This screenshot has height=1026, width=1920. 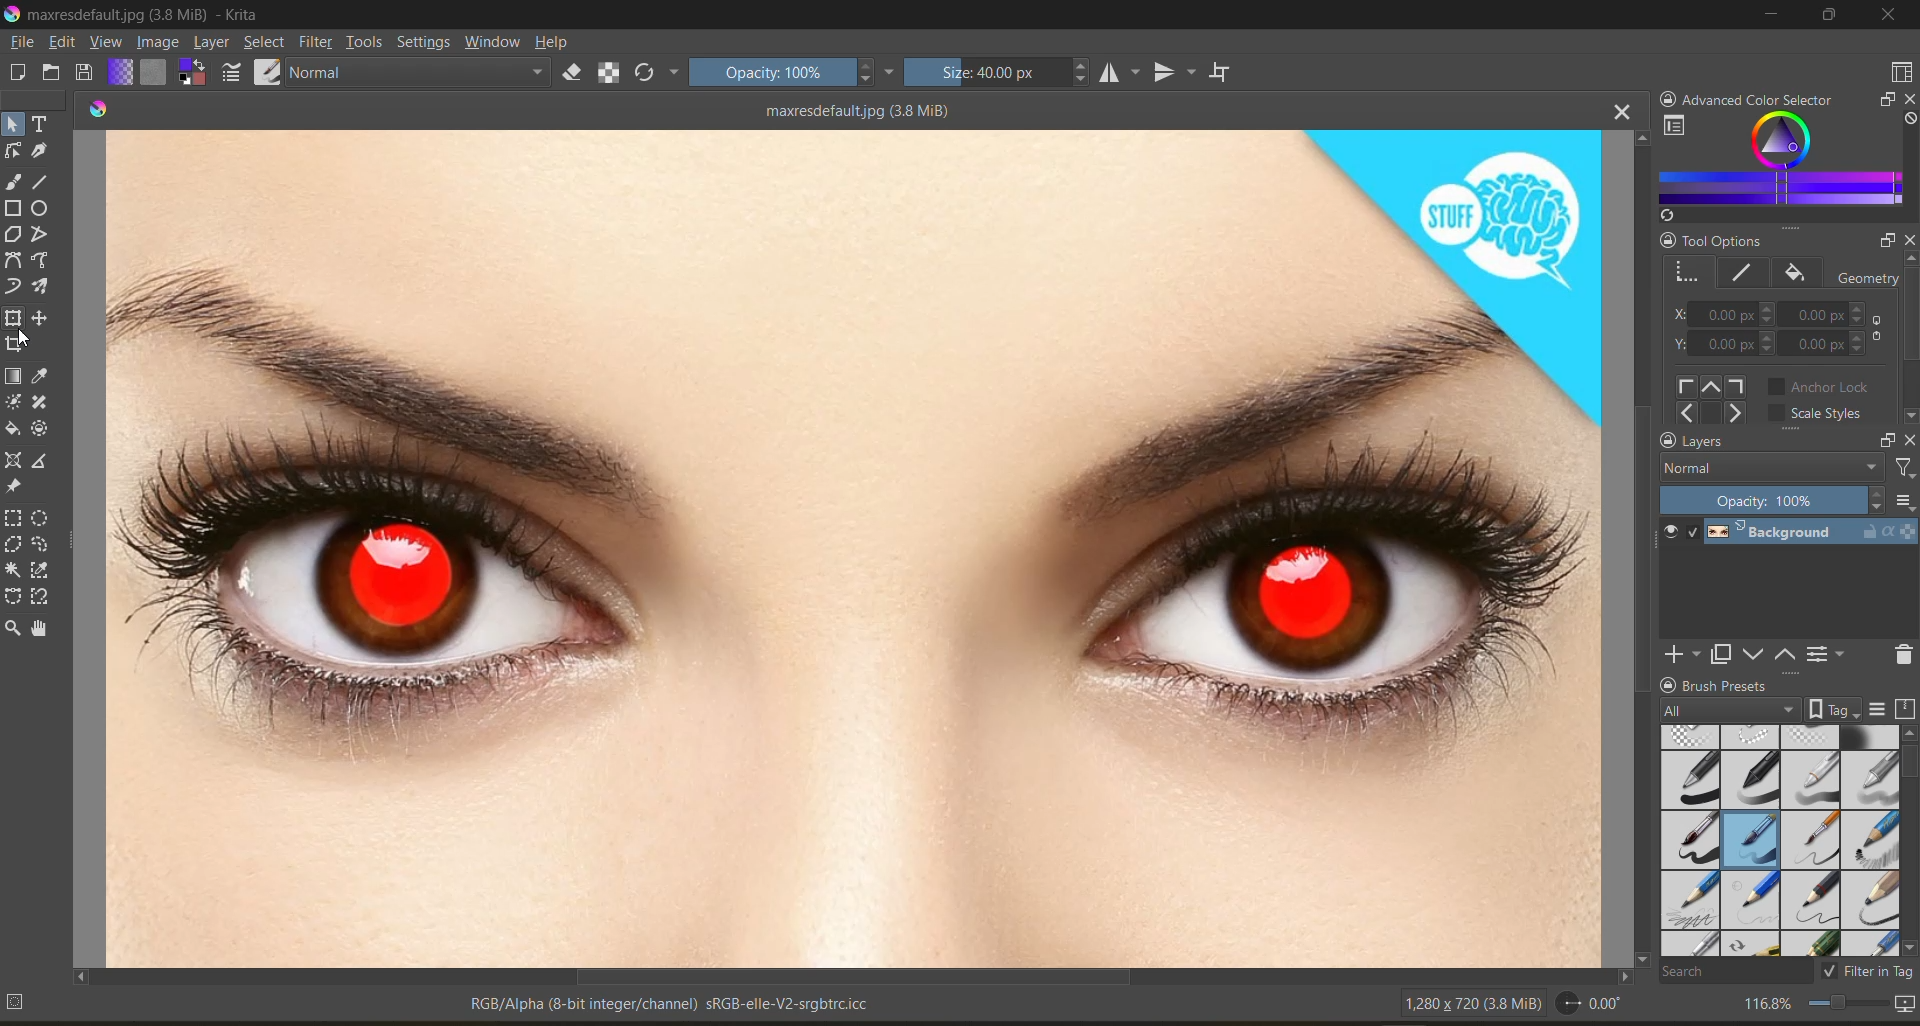 I want to click on tool, so click(x=12, y=402).